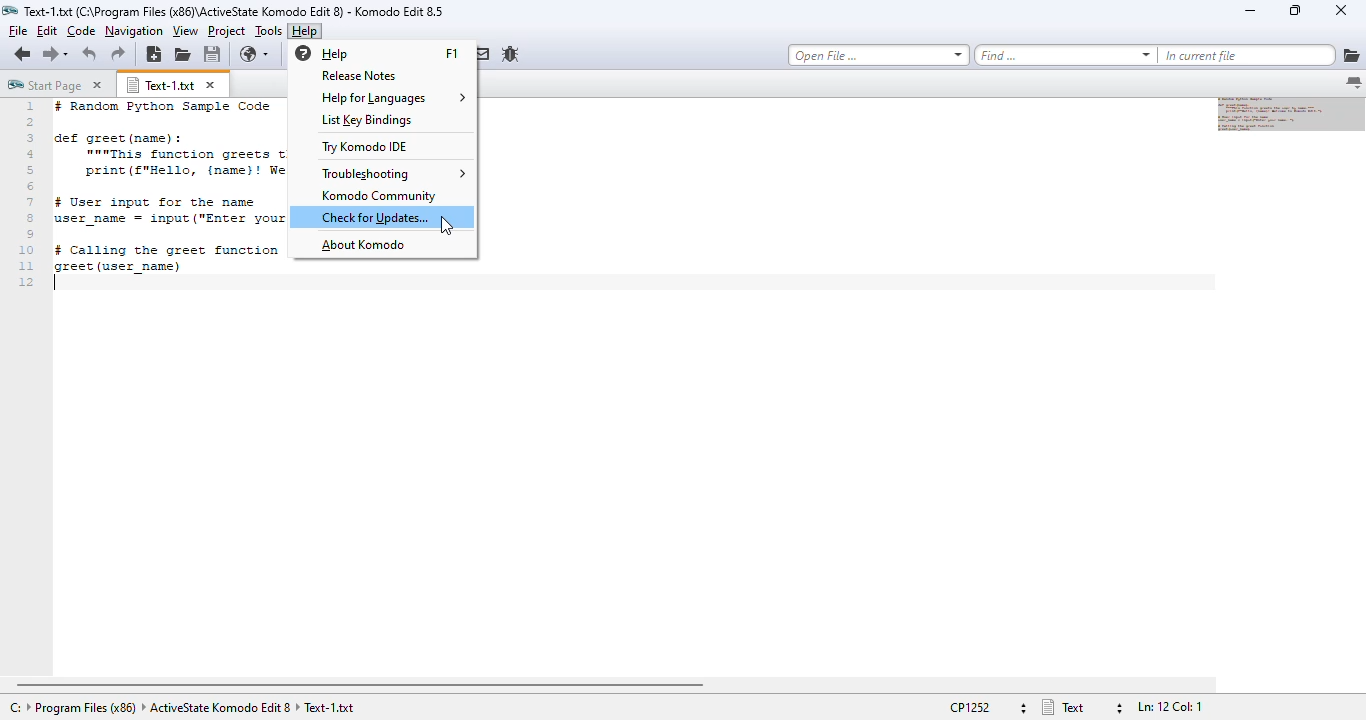 The height and width of the screenshot is (720, 1366). I want to click on line numbers, so click(28, 195).